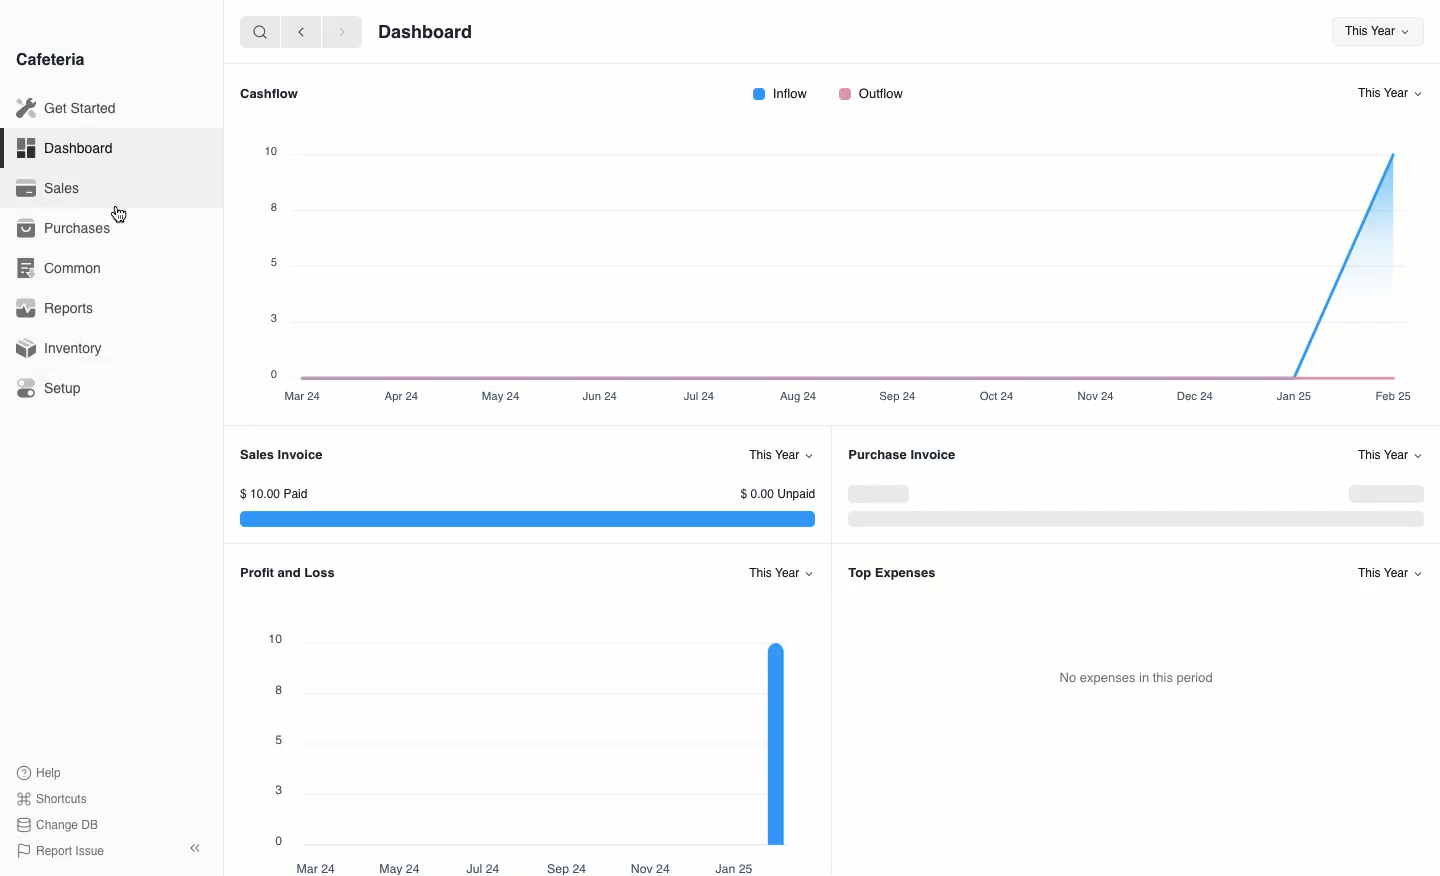 Image resolution: width=1440 pixels, height=876 pixels. What do you see at coordinates (780, 571) in the screenshot?
I see `This Year` at bounding box center [780, 571].